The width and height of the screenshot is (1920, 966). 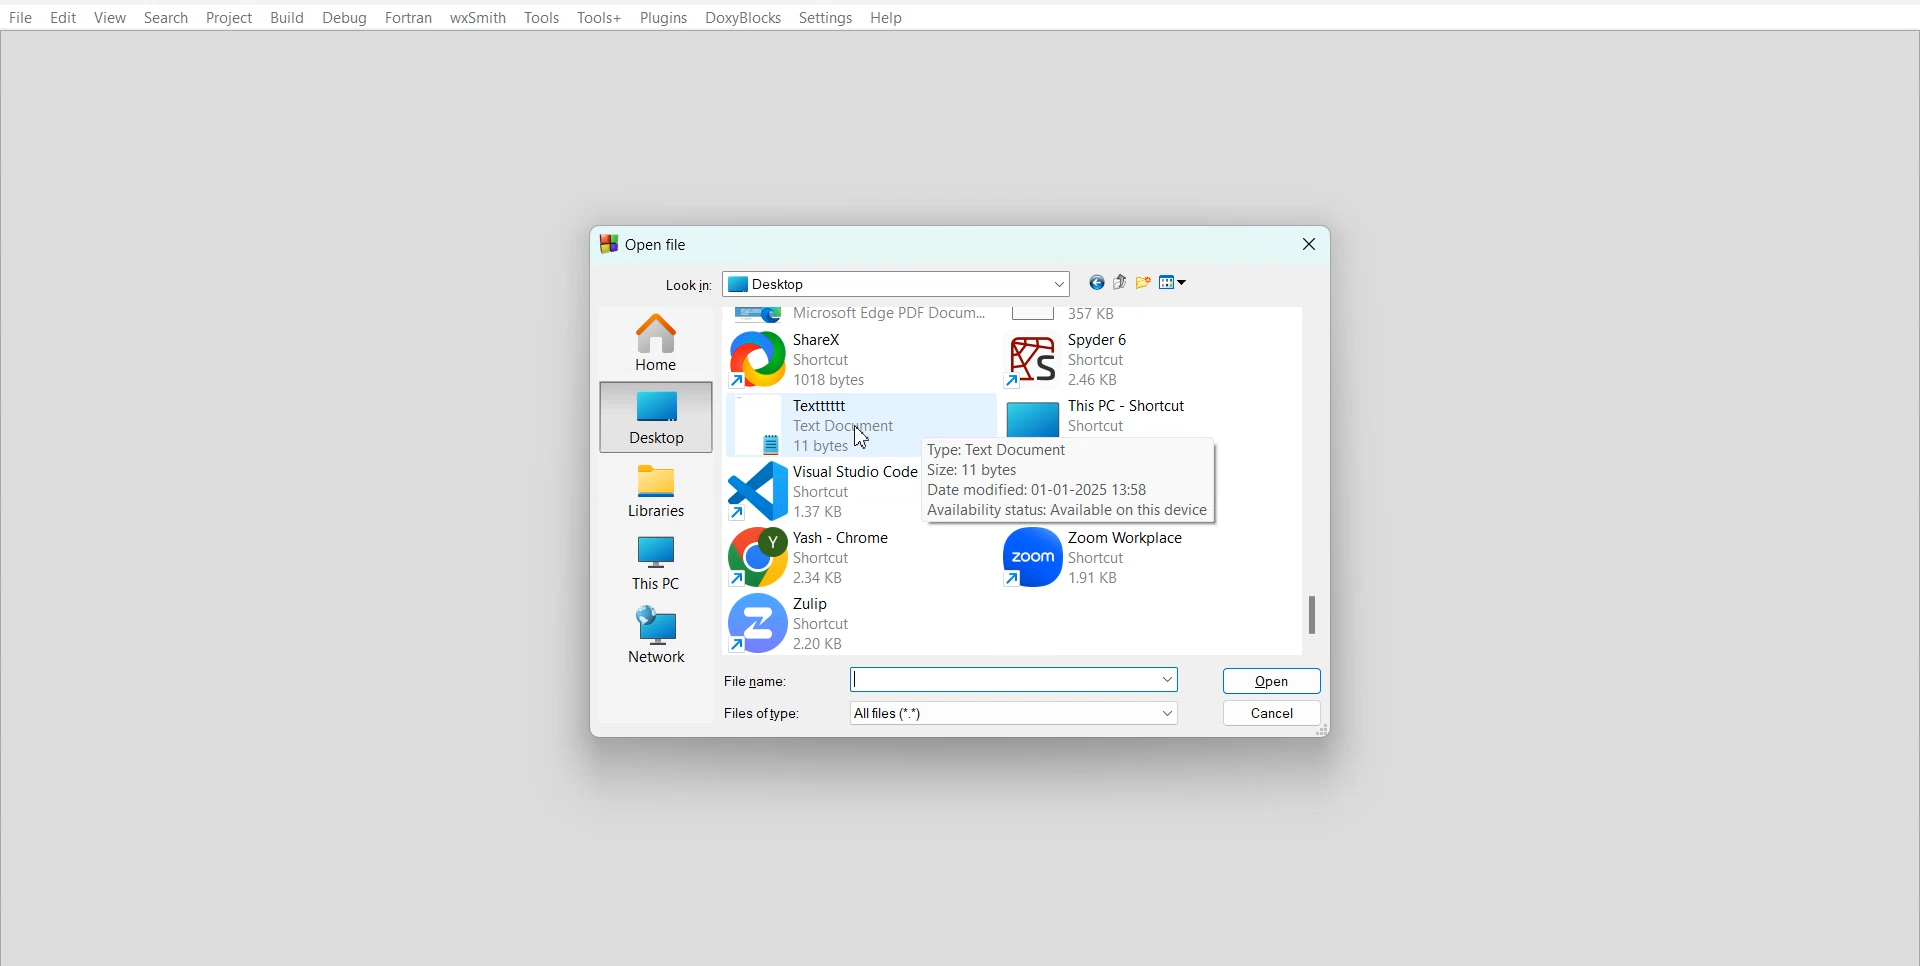 What do you see at coordinates (860, 357) in the screenshot?
I see `ShareX` at bounding box center [860, 357].